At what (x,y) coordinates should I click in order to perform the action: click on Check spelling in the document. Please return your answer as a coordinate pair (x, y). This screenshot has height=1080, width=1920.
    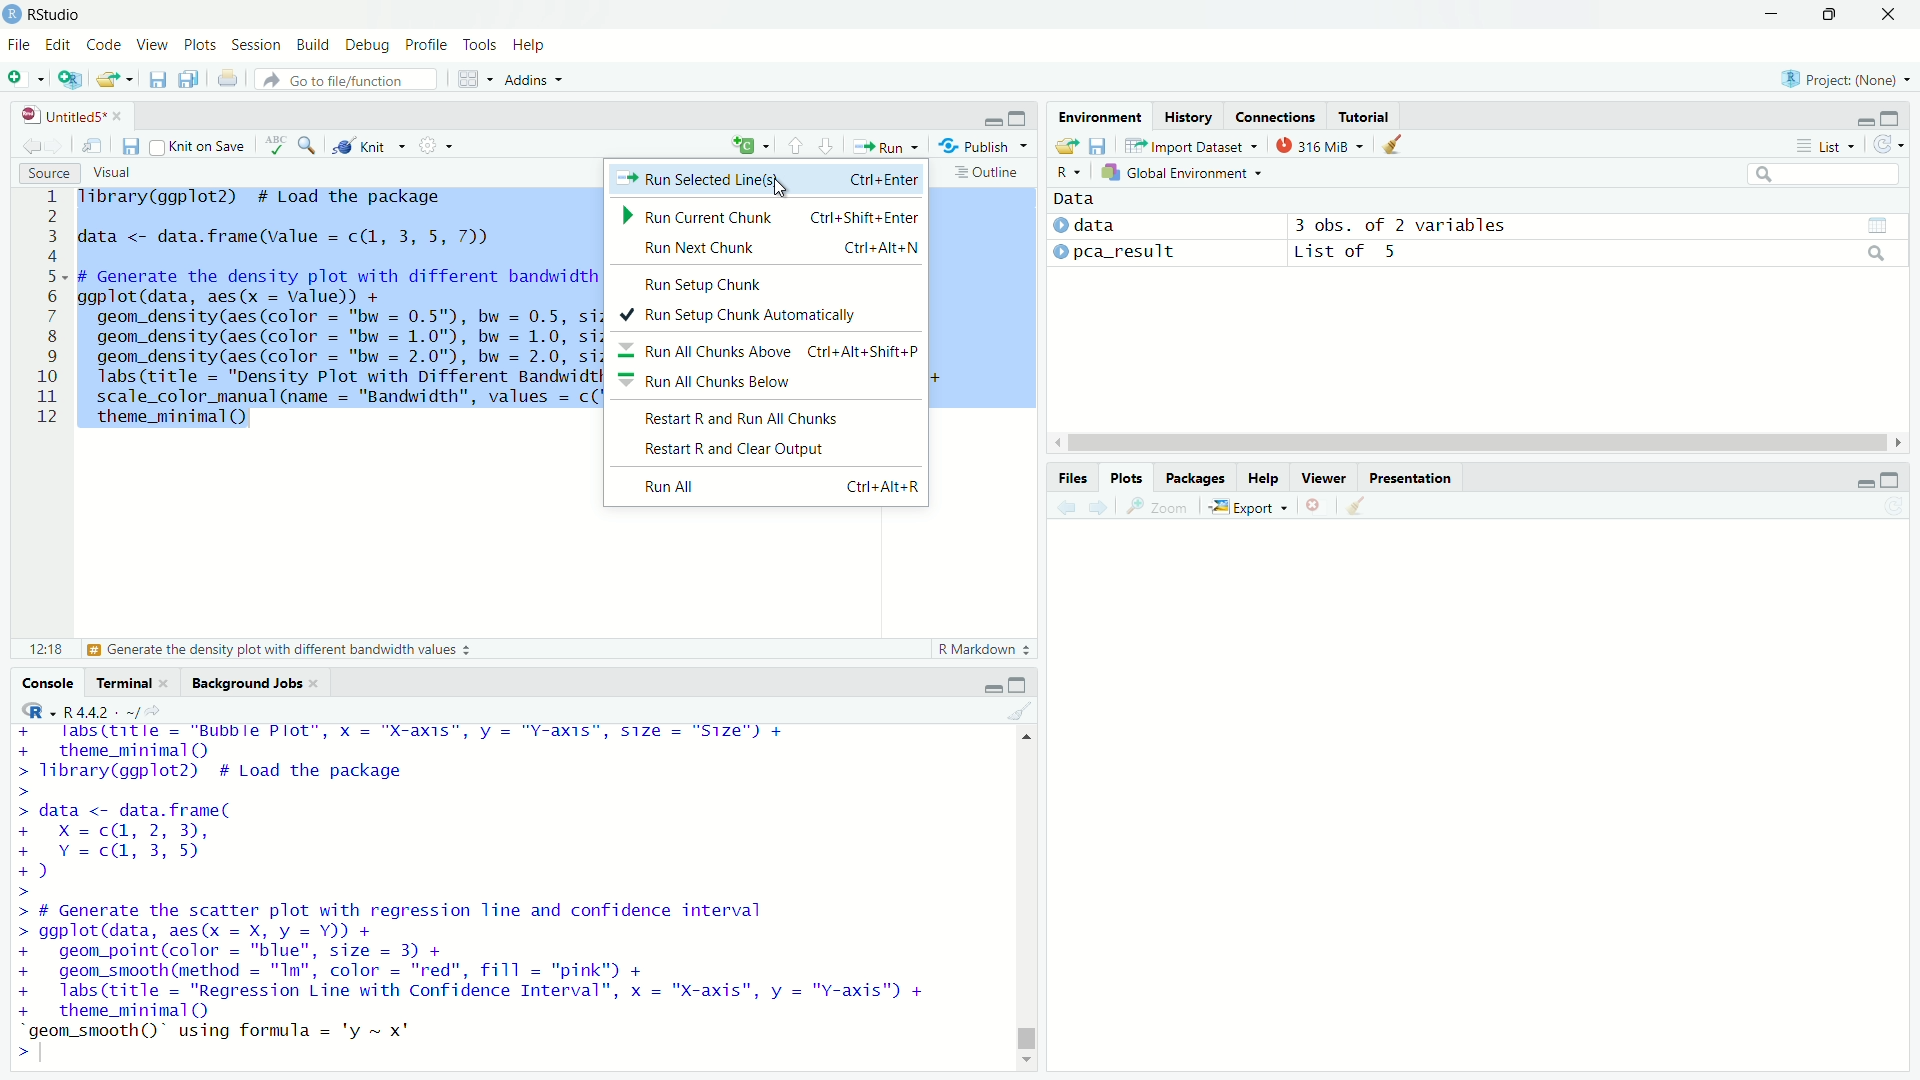
    Looking at the image, I should click on (276, 144).